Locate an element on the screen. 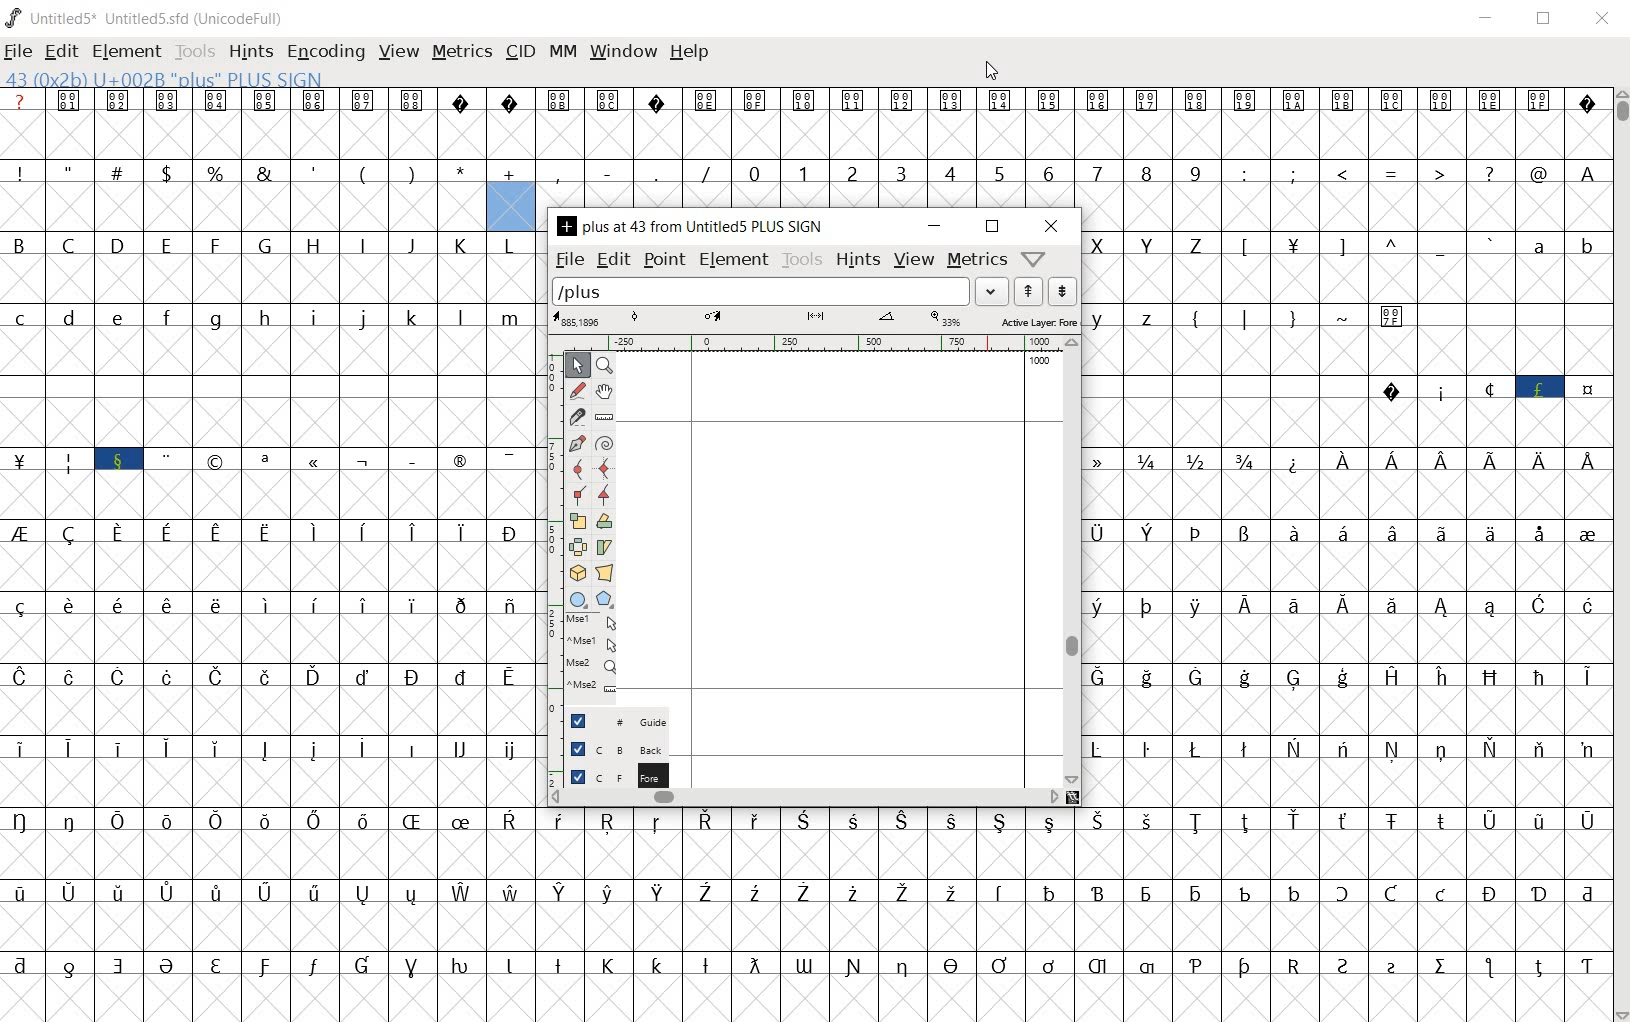 The width and height of the screenshot is (1630, 1022). scrollbar is located at coordinates (1074, 564).